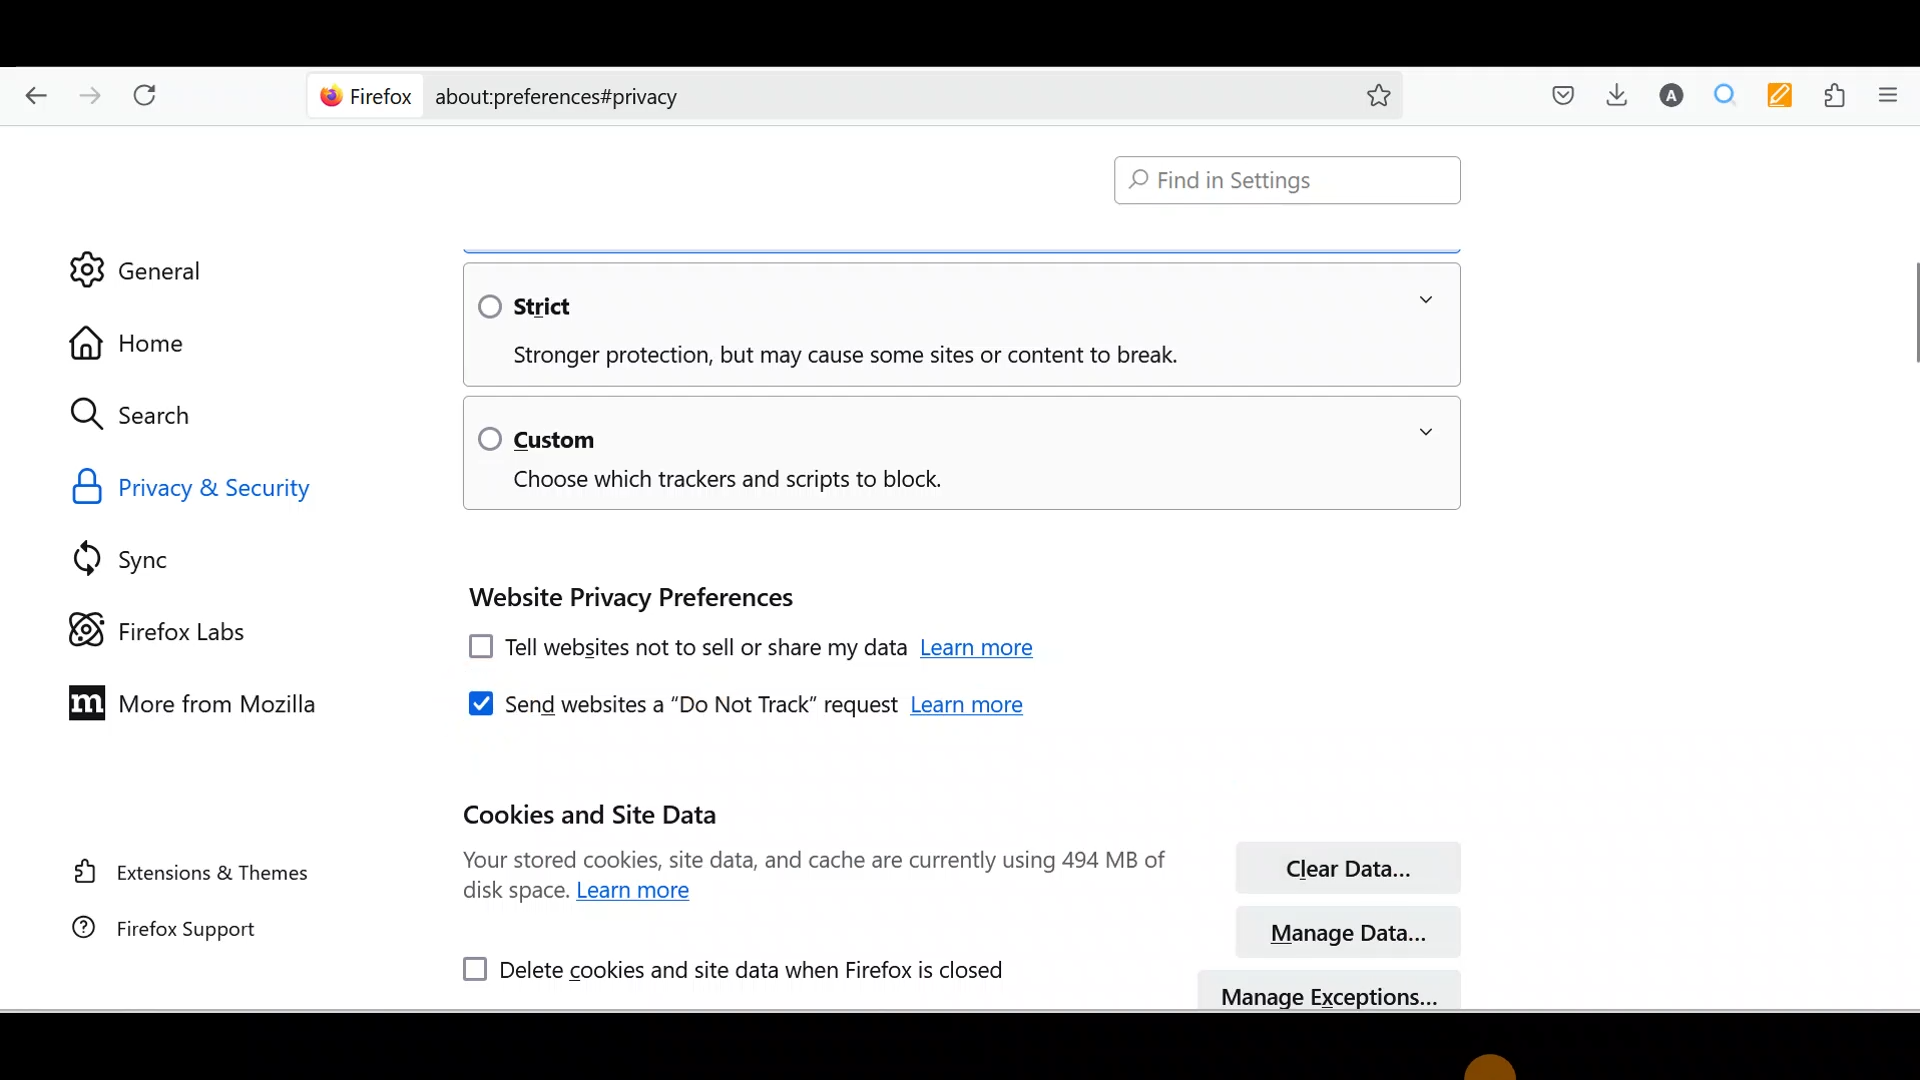 This screenshot has height=1080, width=1920. Describe the element at coordinates (210, 488) in the screenshot. I see `Privacy & Security` at that location.